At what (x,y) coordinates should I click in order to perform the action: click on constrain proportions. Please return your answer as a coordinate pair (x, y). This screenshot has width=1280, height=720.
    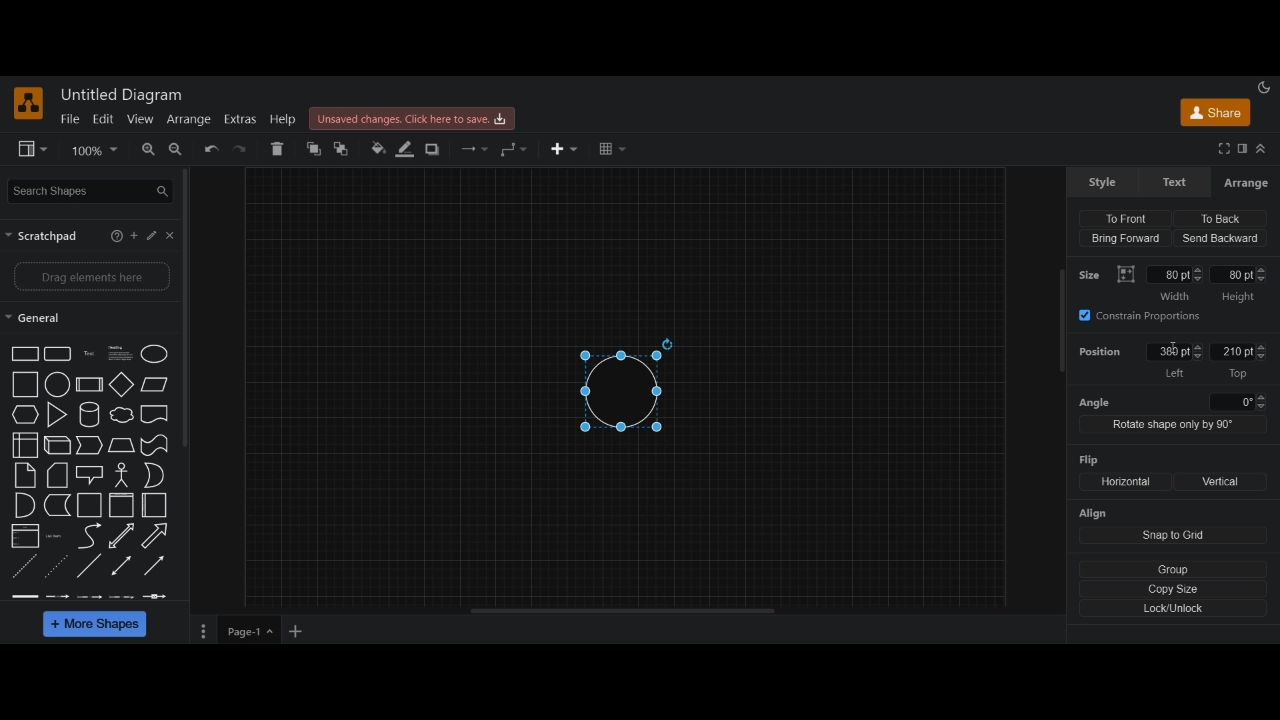
    Looking at the image, I should click on (1149, 317).